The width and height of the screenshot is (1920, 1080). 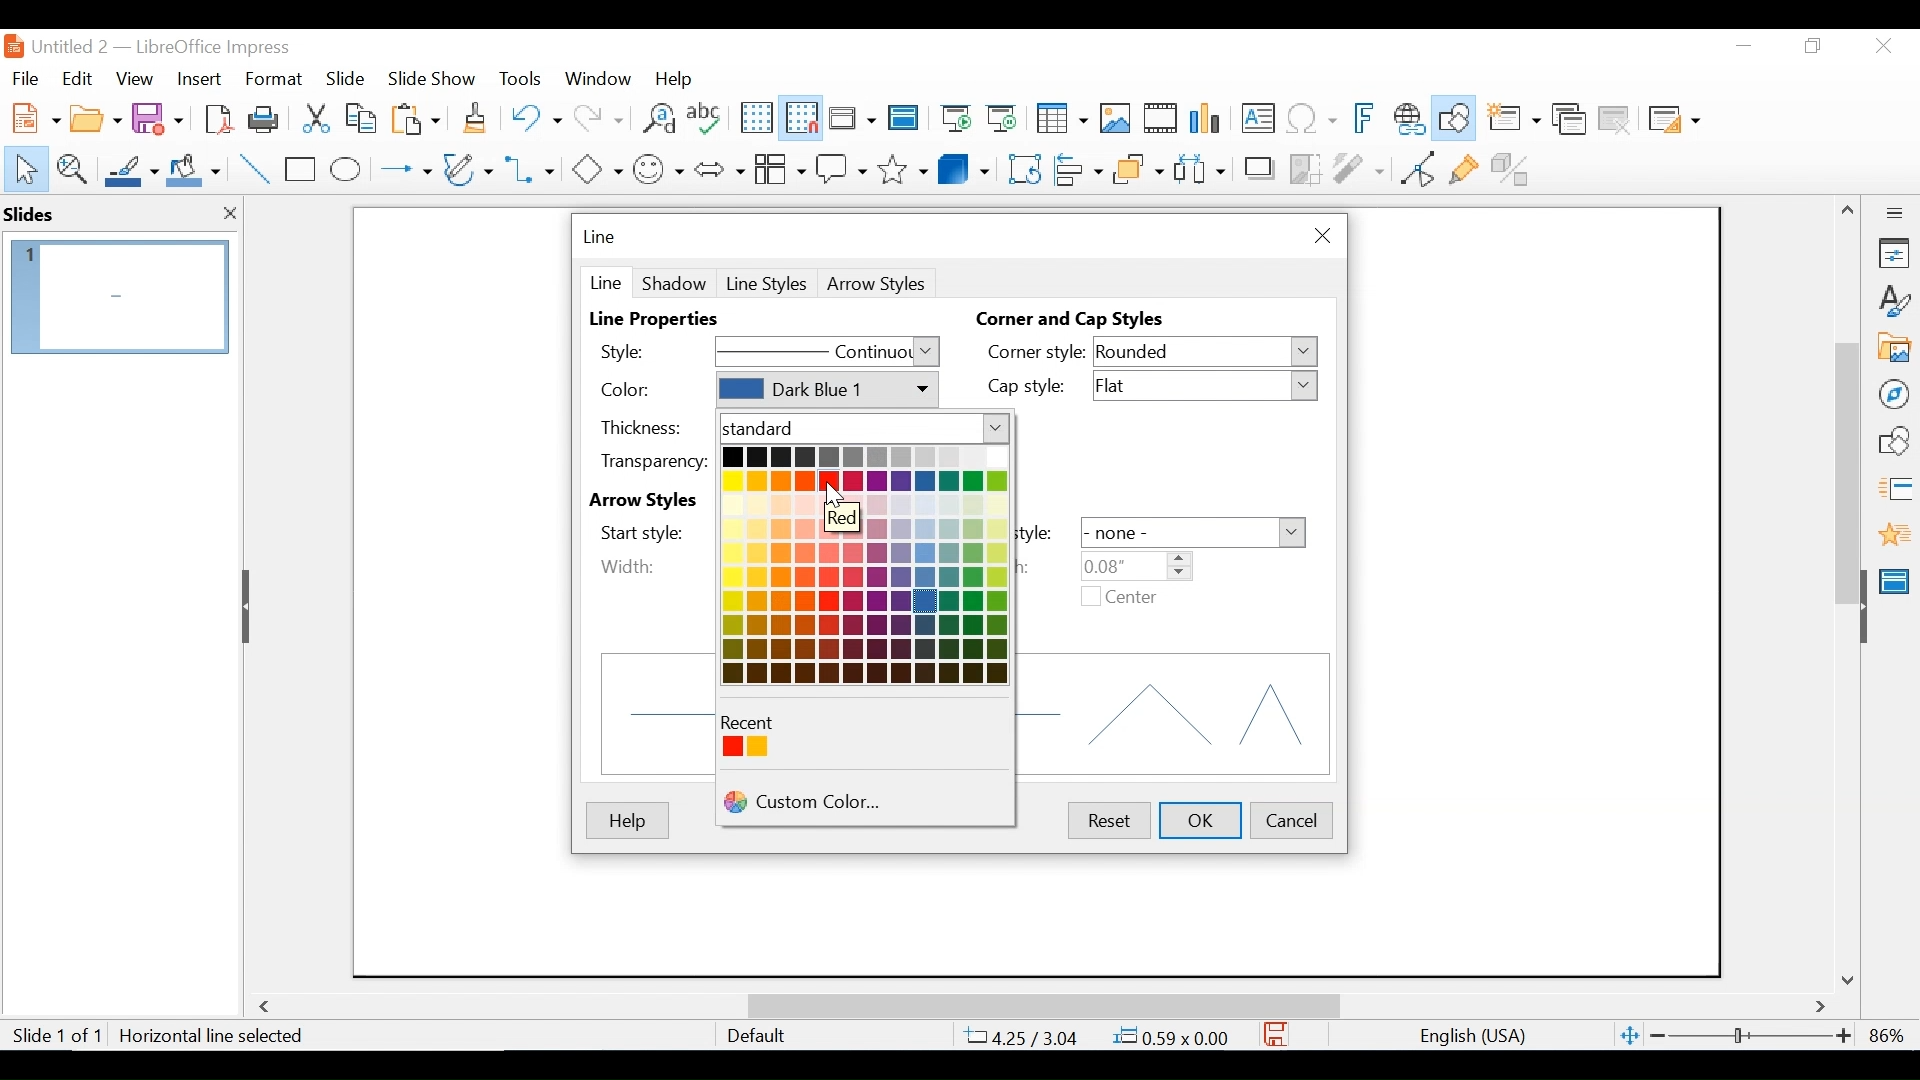 I want to click on Scroll down, so click(x=1851, y=979).